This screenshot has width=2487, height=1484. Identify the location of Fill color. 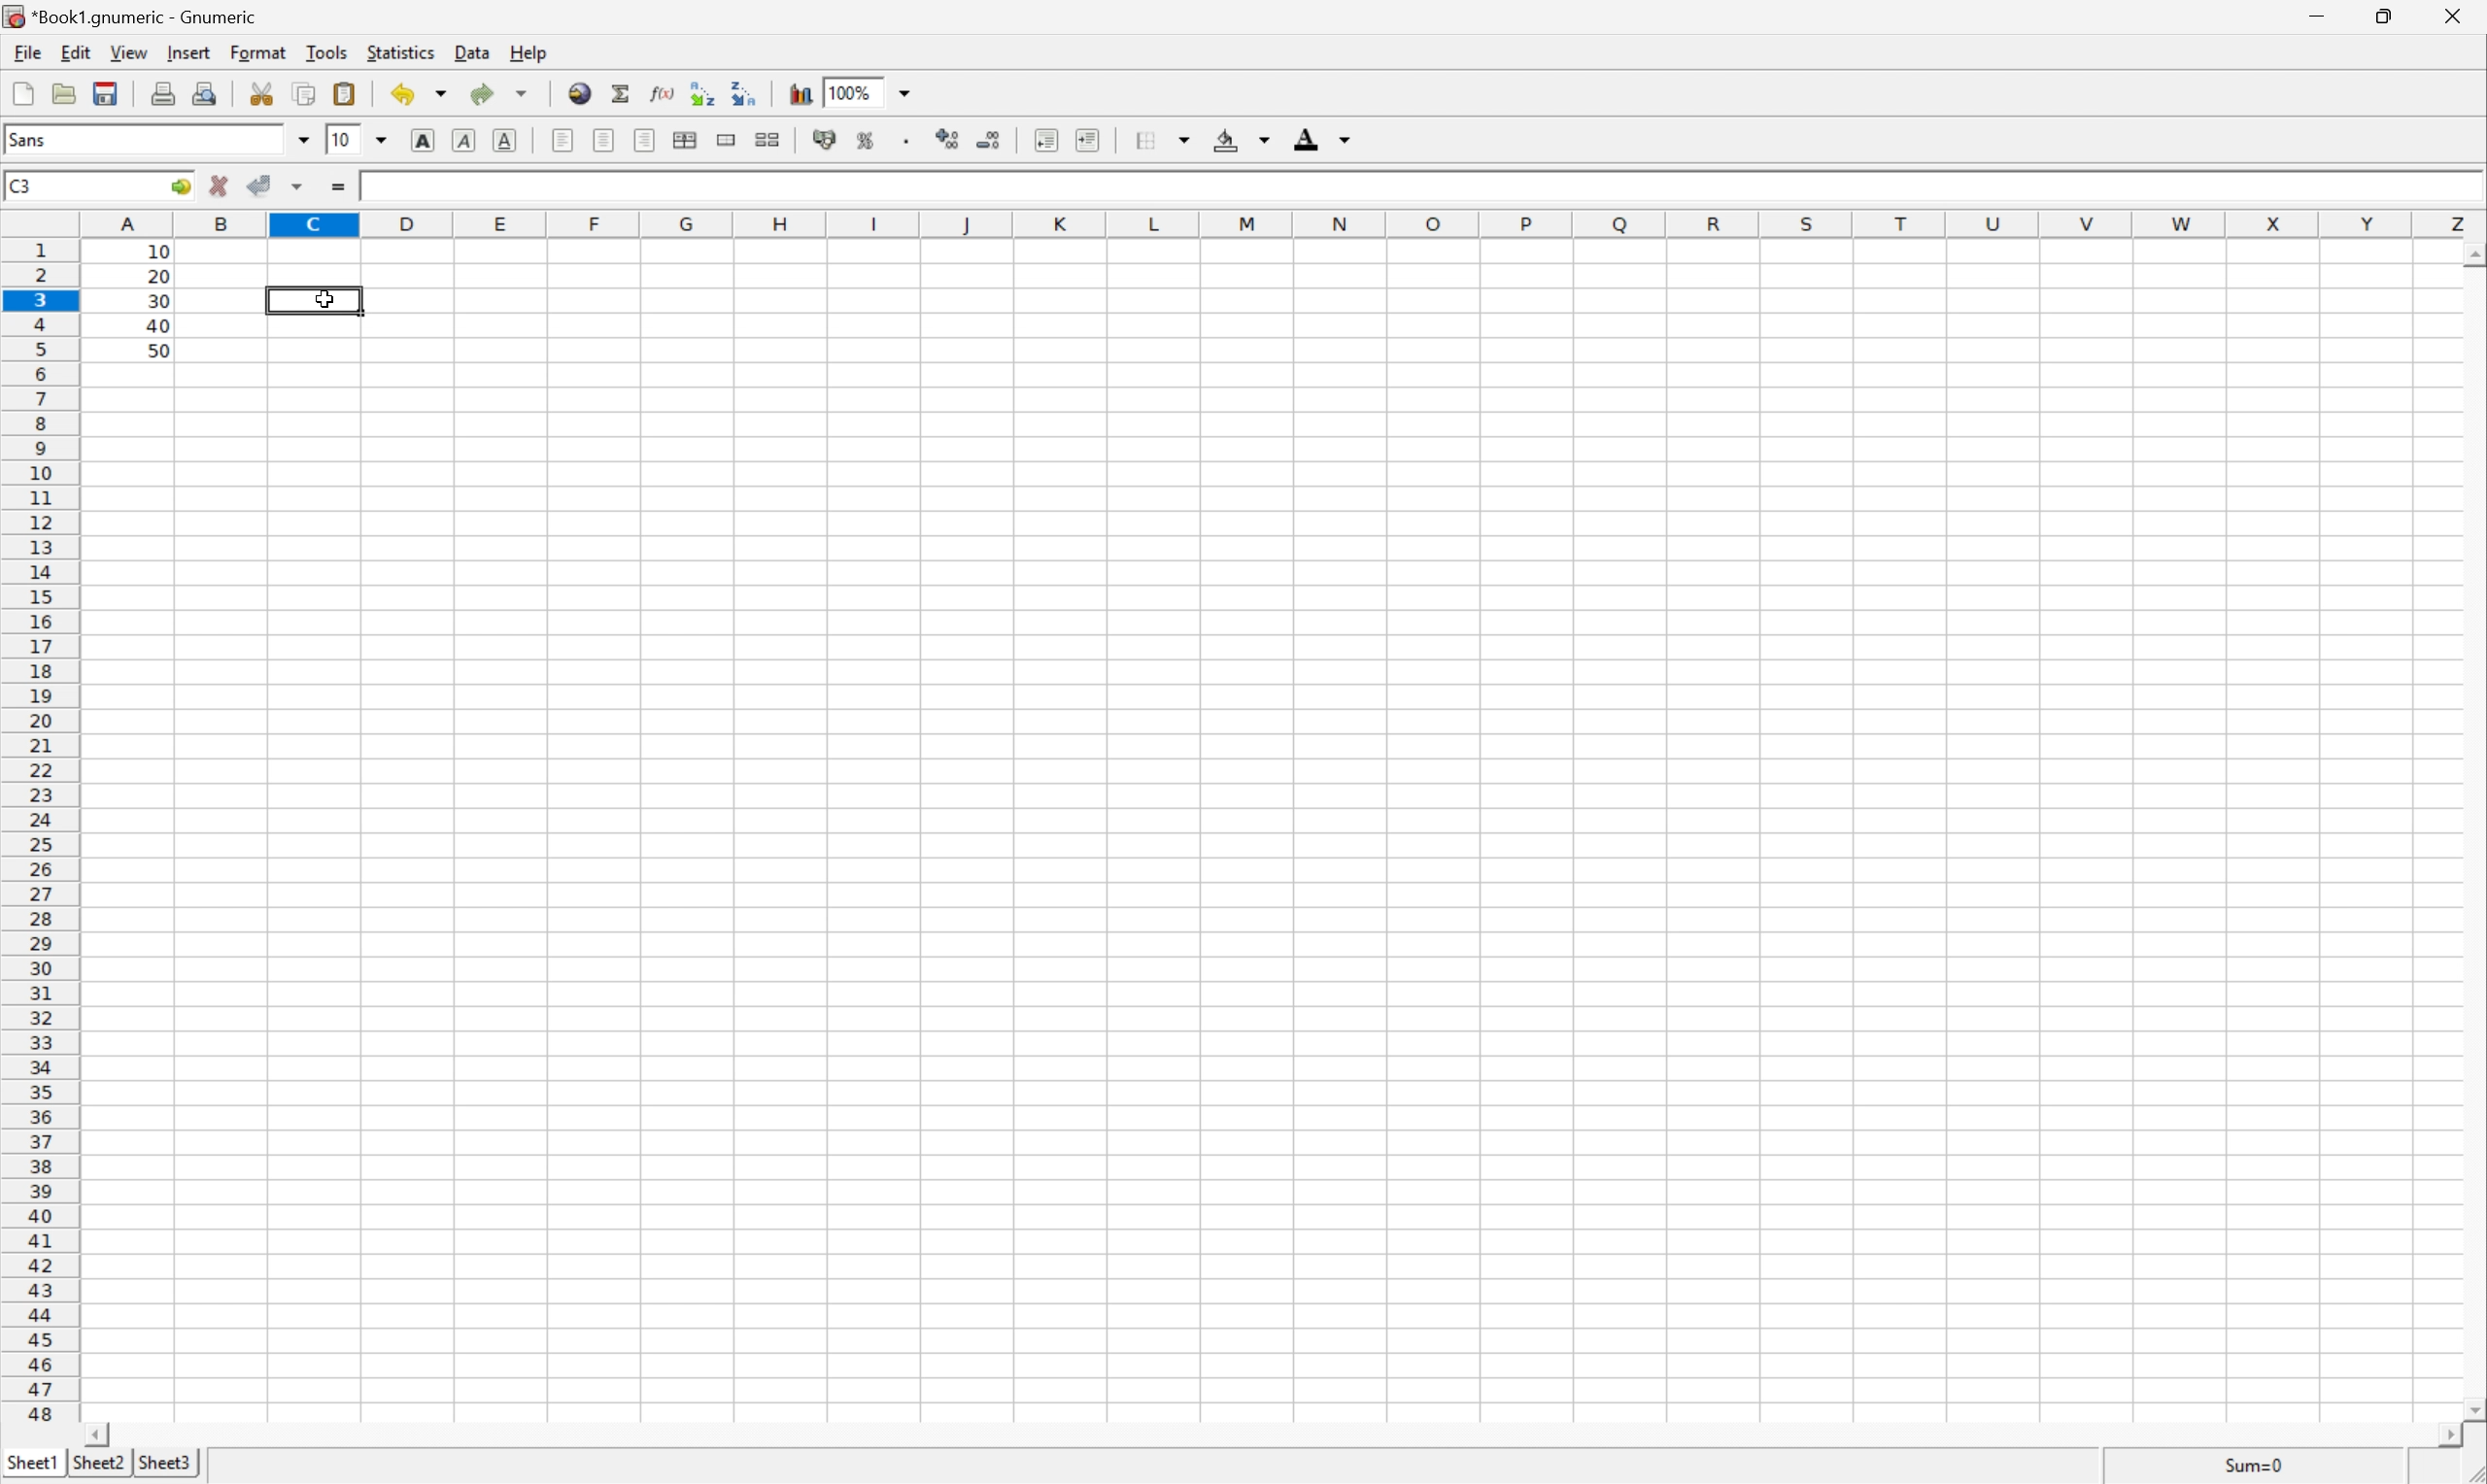
(1223, 140).